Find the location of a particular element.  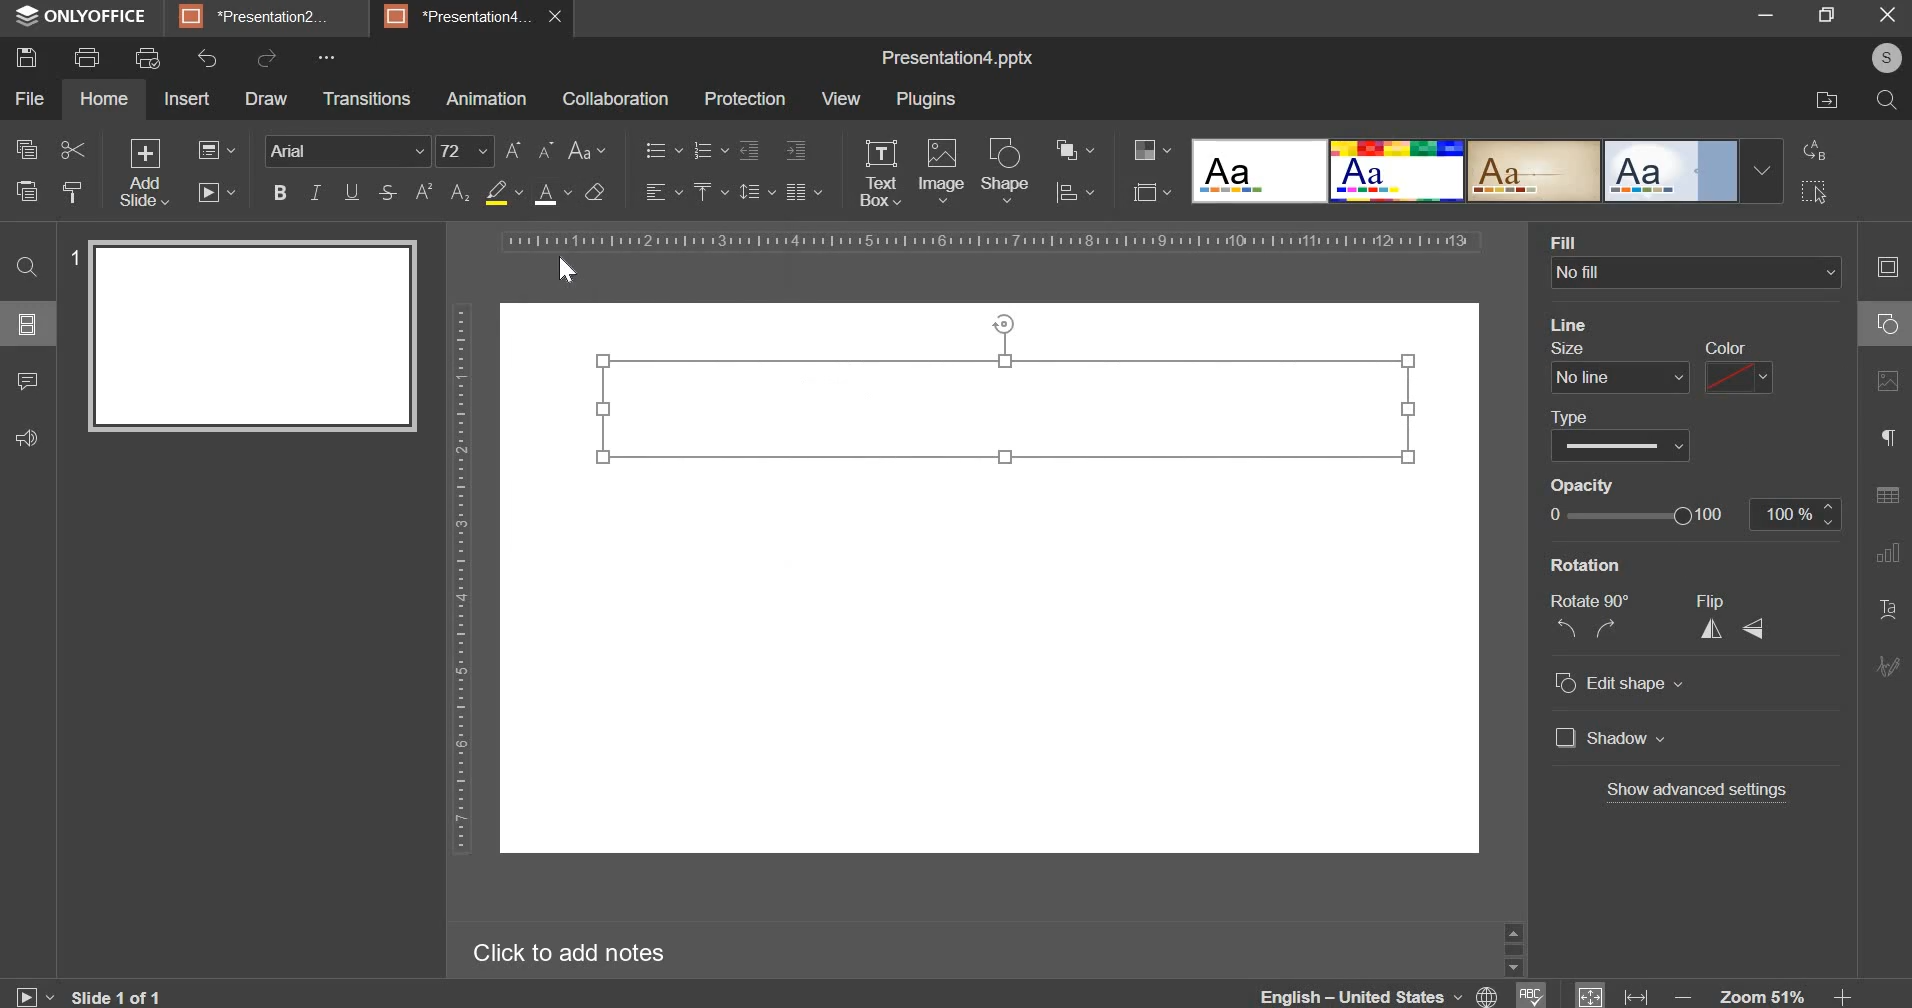

replace is located at coordinates (1819, 151).